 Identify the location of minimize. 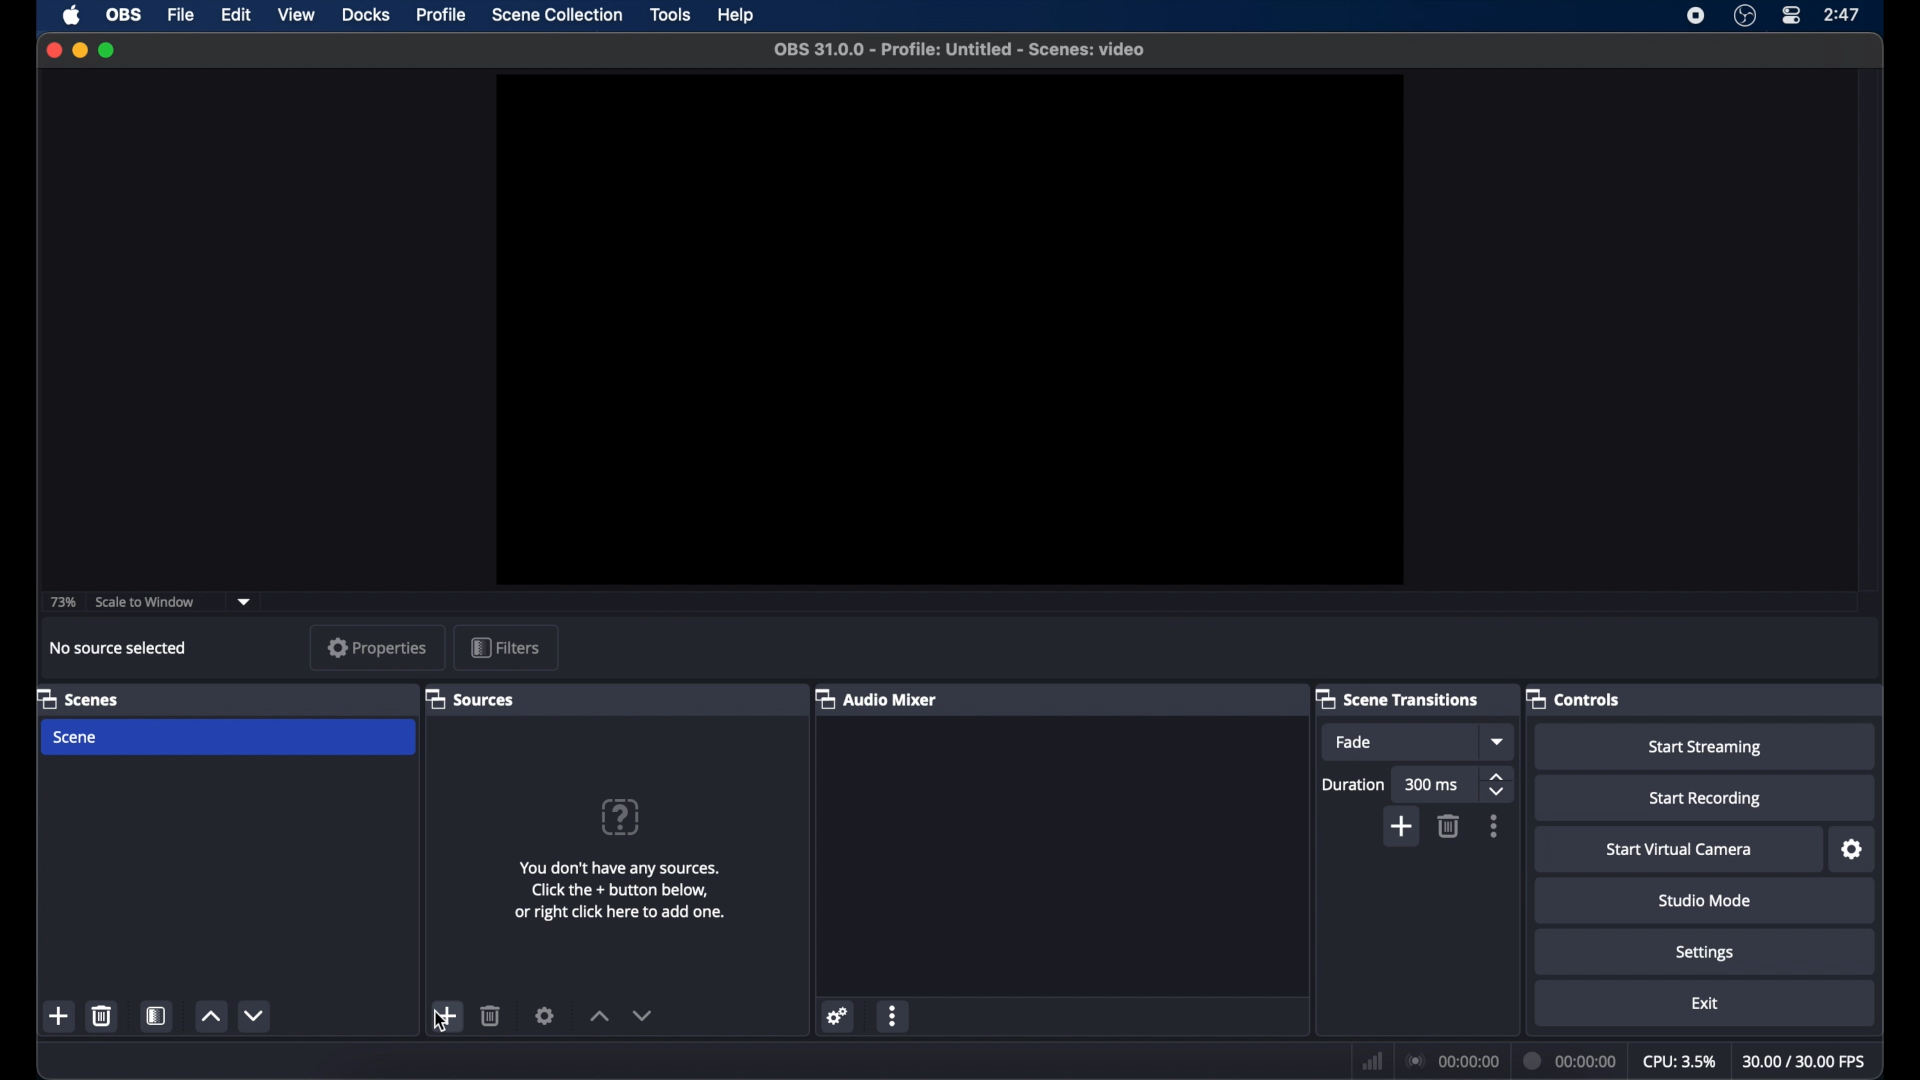
(78, 50).